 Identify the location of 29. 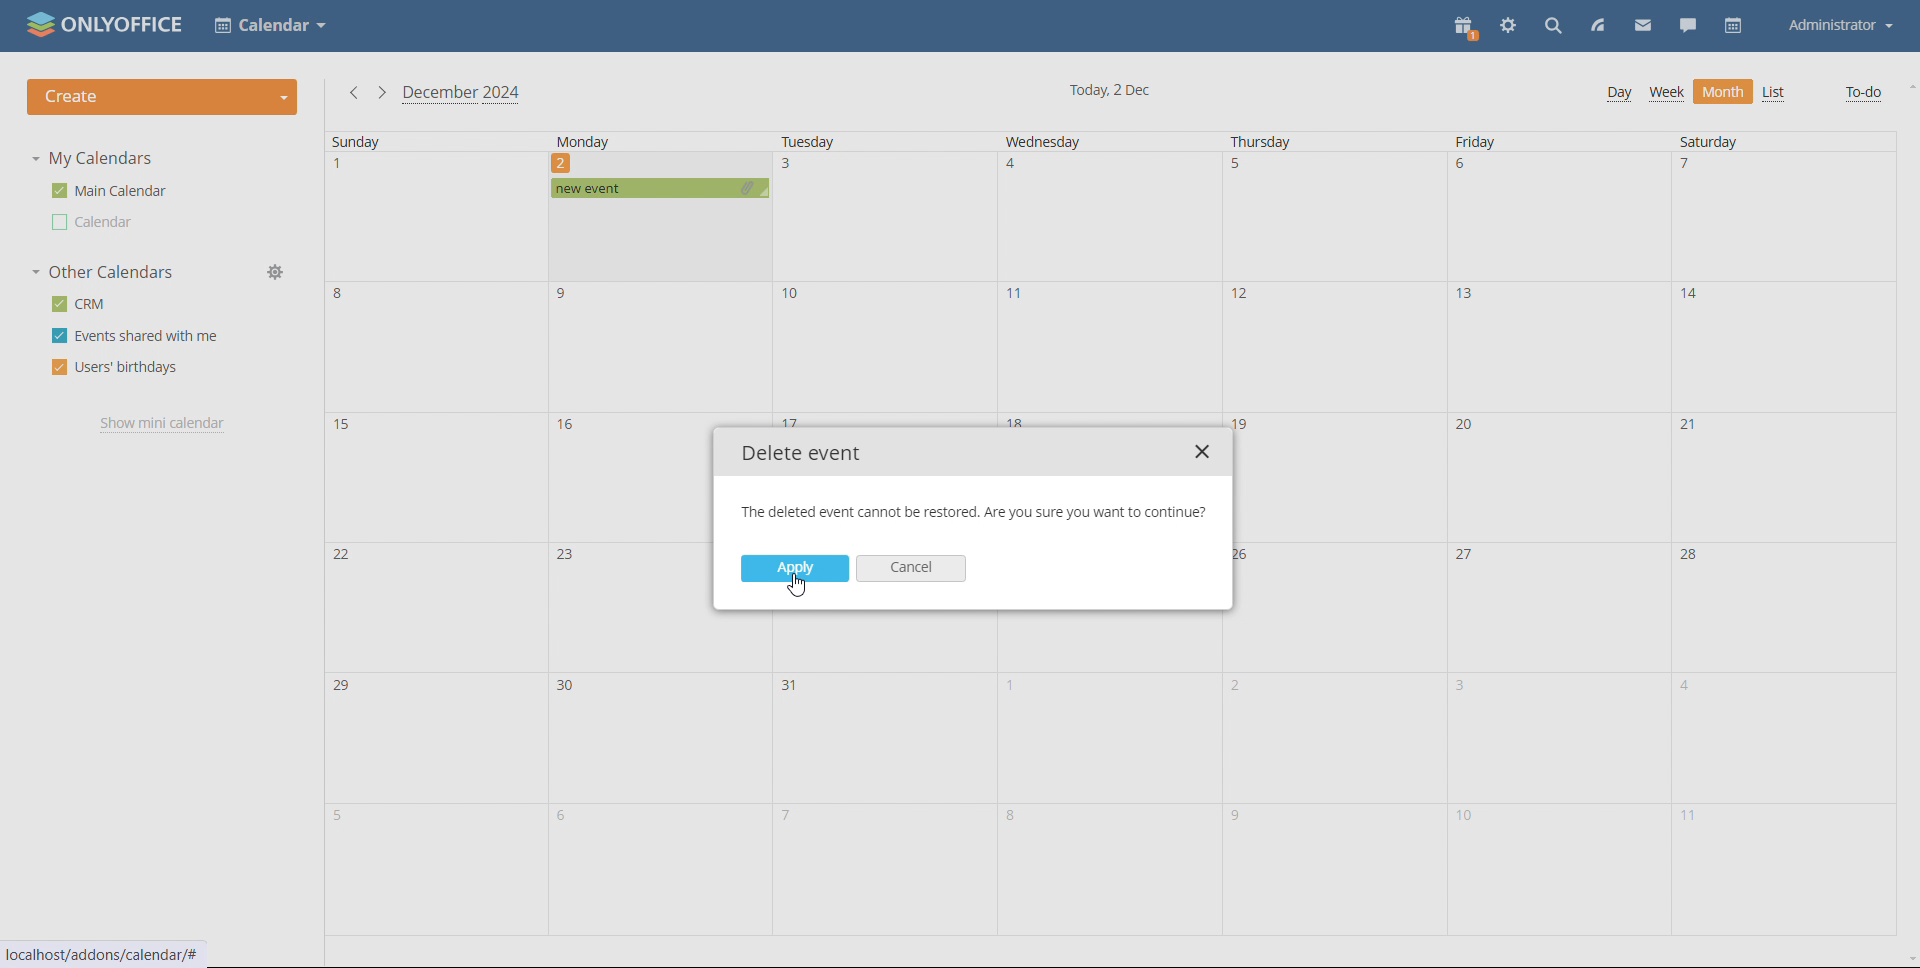
(346, 688).